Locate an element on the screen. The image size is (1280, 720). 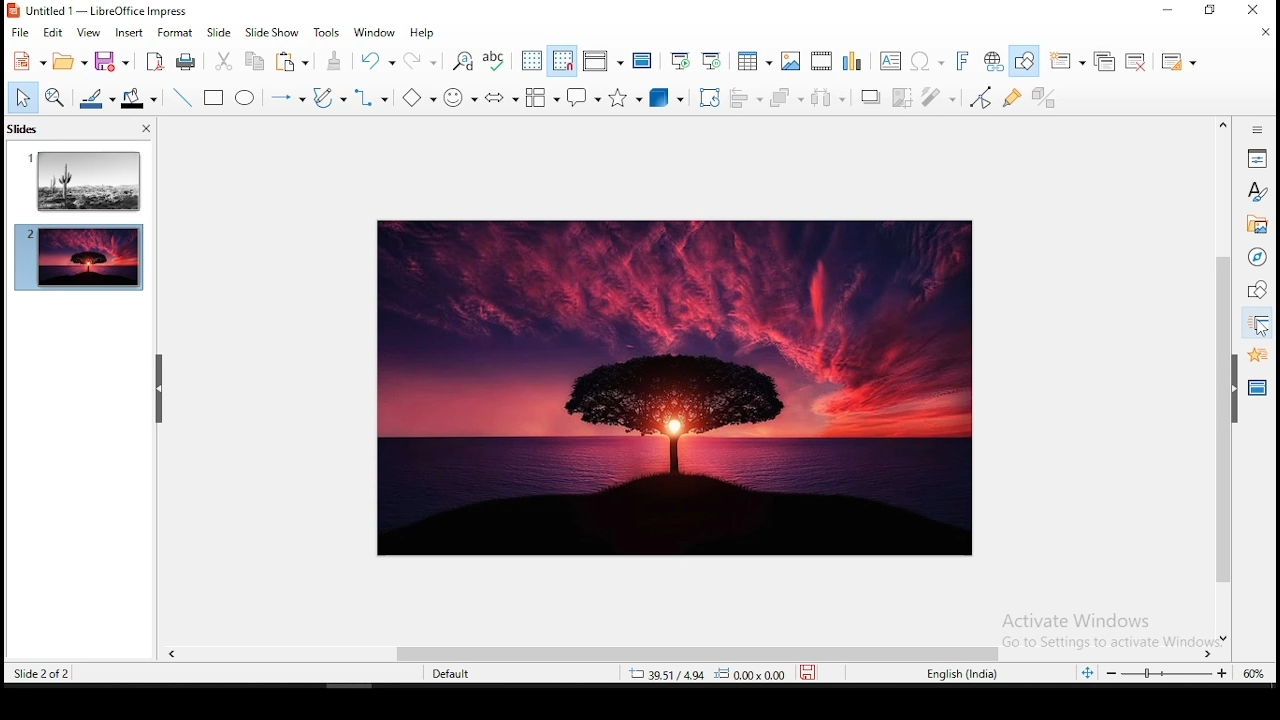
fontwork text is located at coordinates (961, 62).